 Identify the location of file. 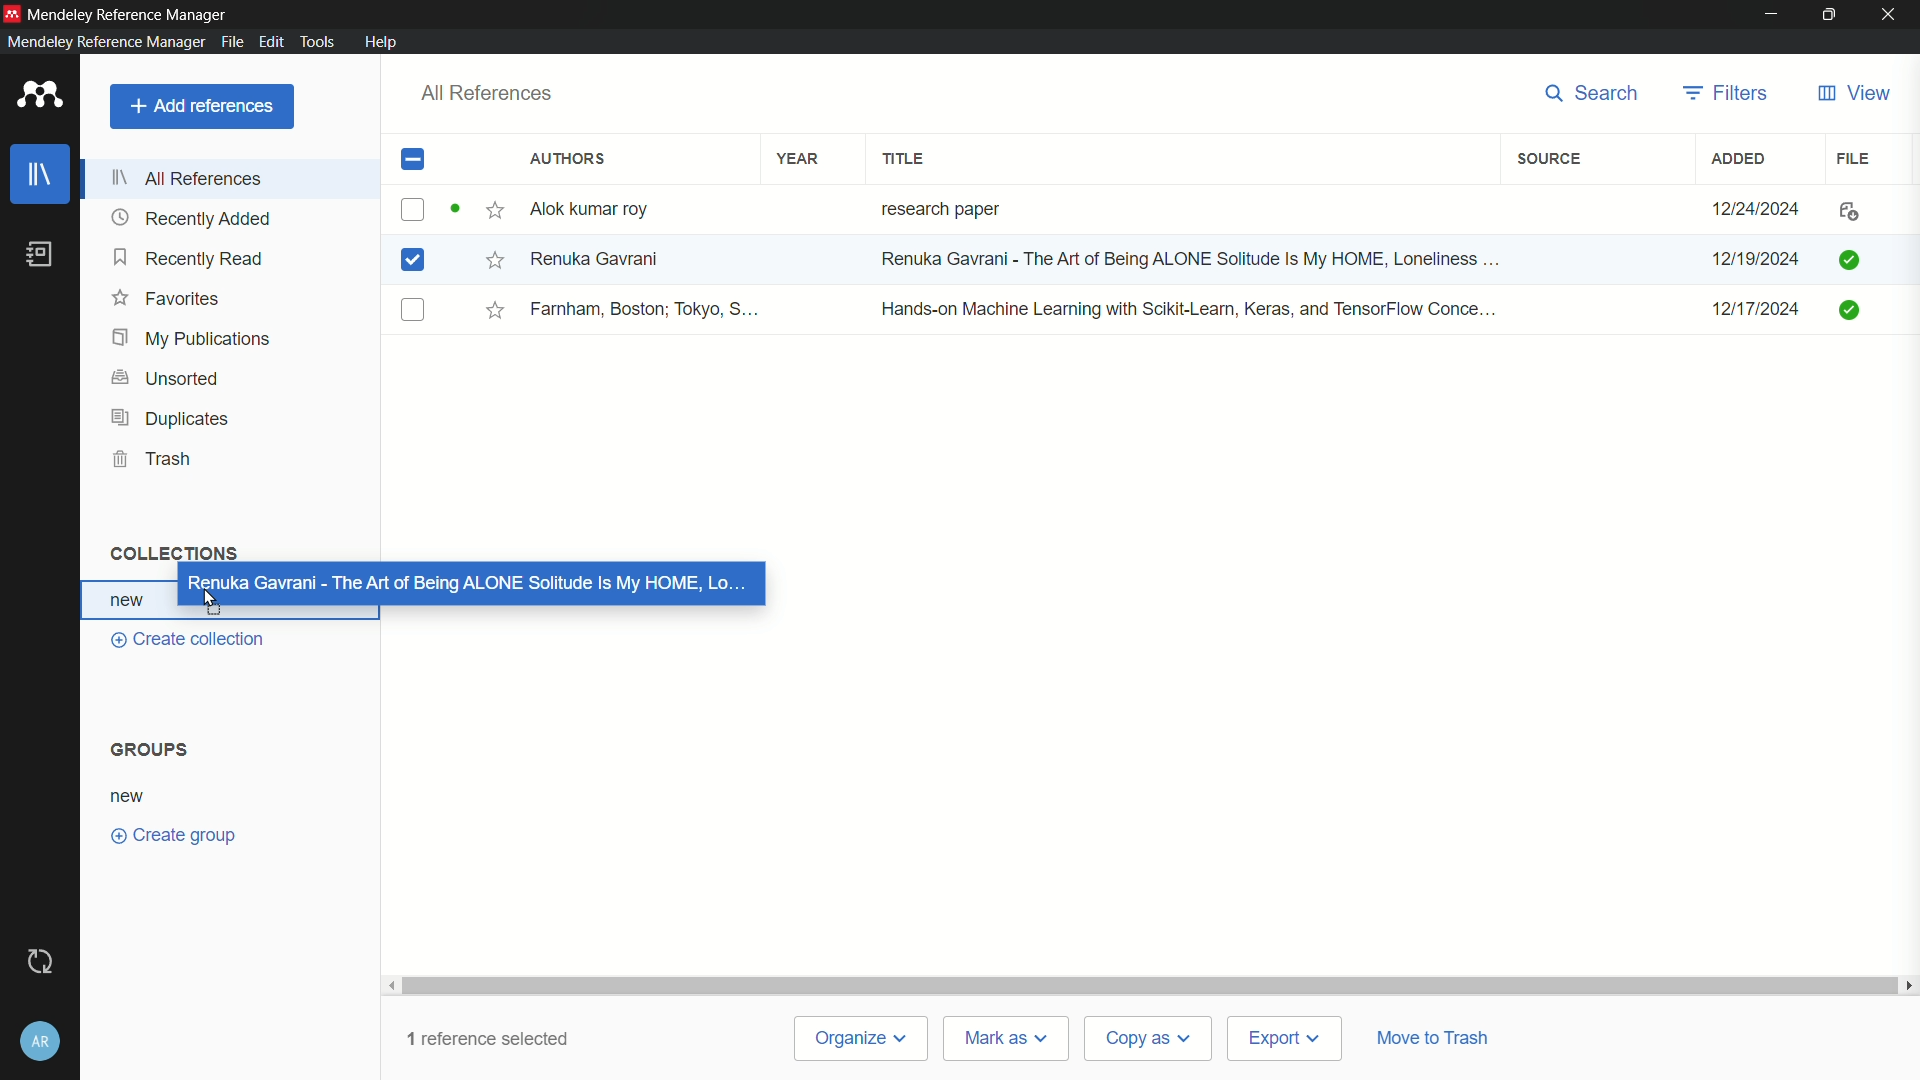
(1854, 160).